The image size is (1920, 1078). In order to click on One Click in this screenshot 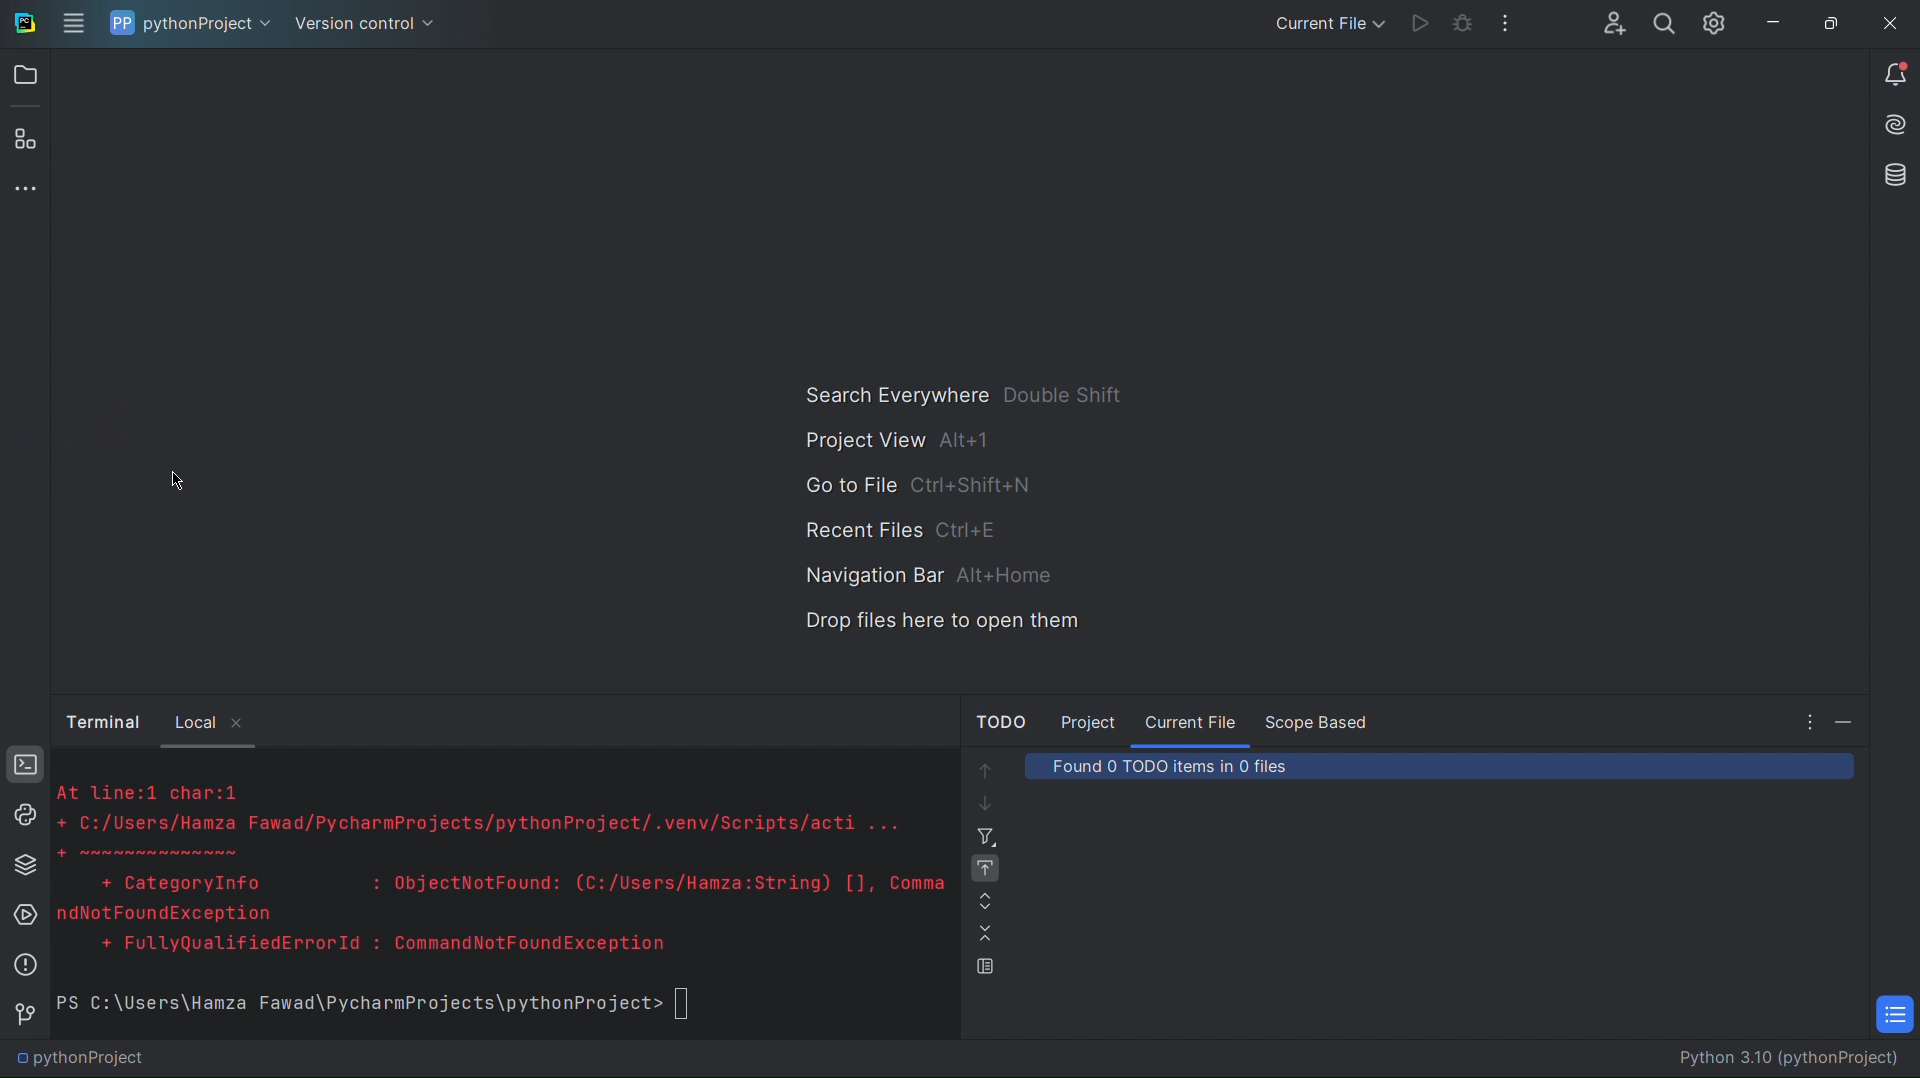, I will do `click(984, 868)`.